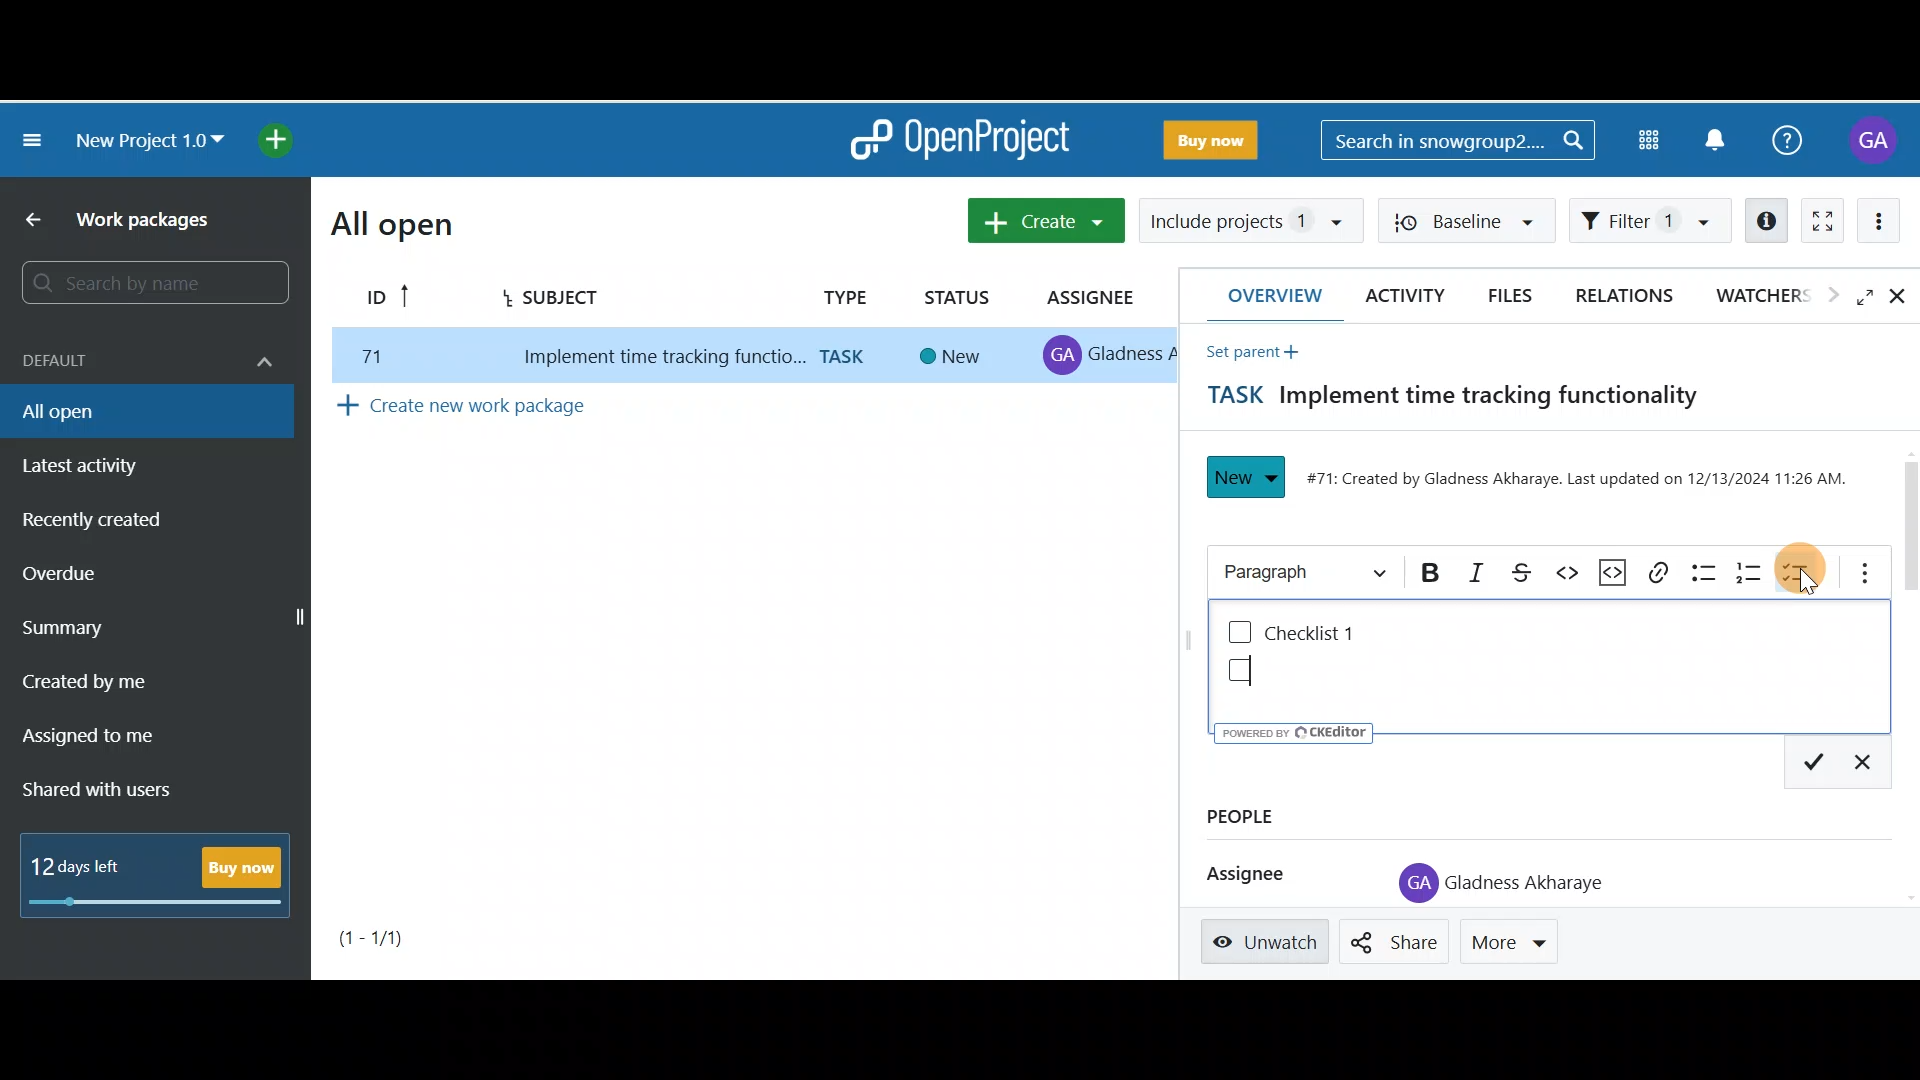  I want to click on Link, so click(1660, 570).